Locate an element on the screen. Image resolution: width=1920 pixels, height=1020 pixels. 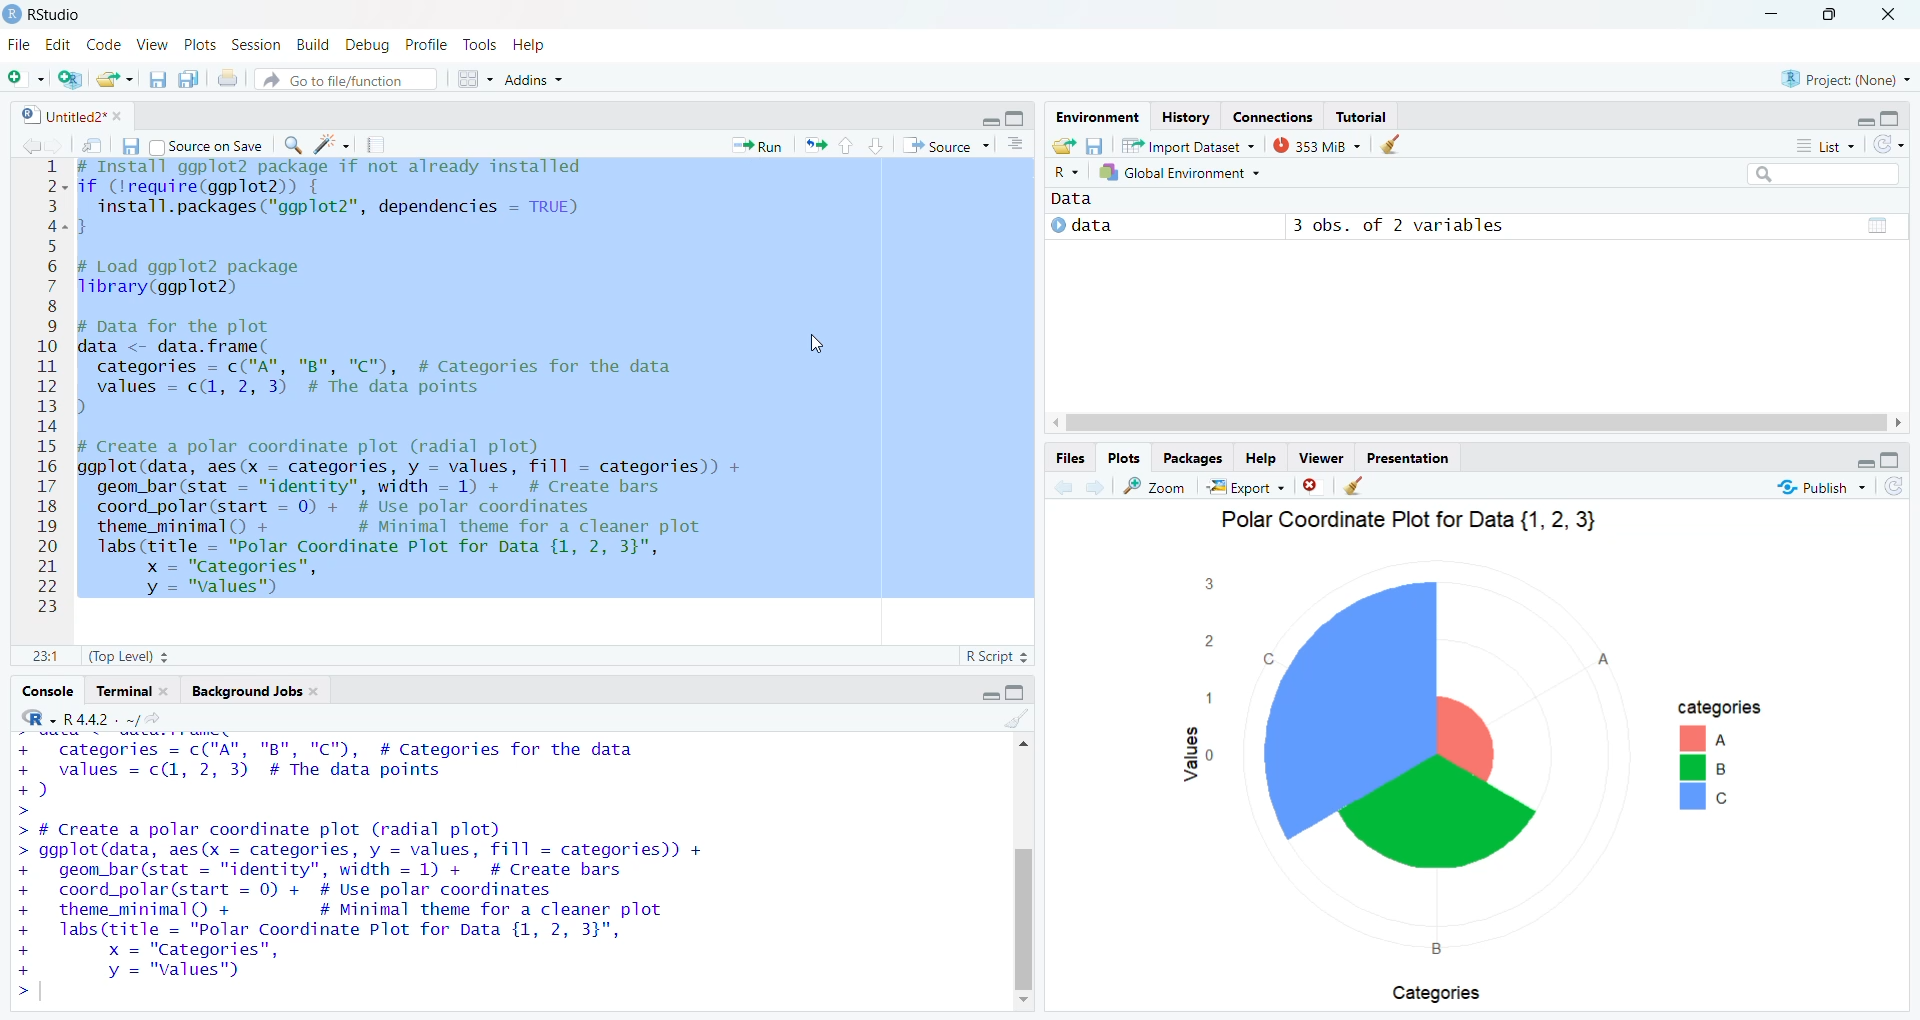
1:1 is located at coordinates (41, 656).